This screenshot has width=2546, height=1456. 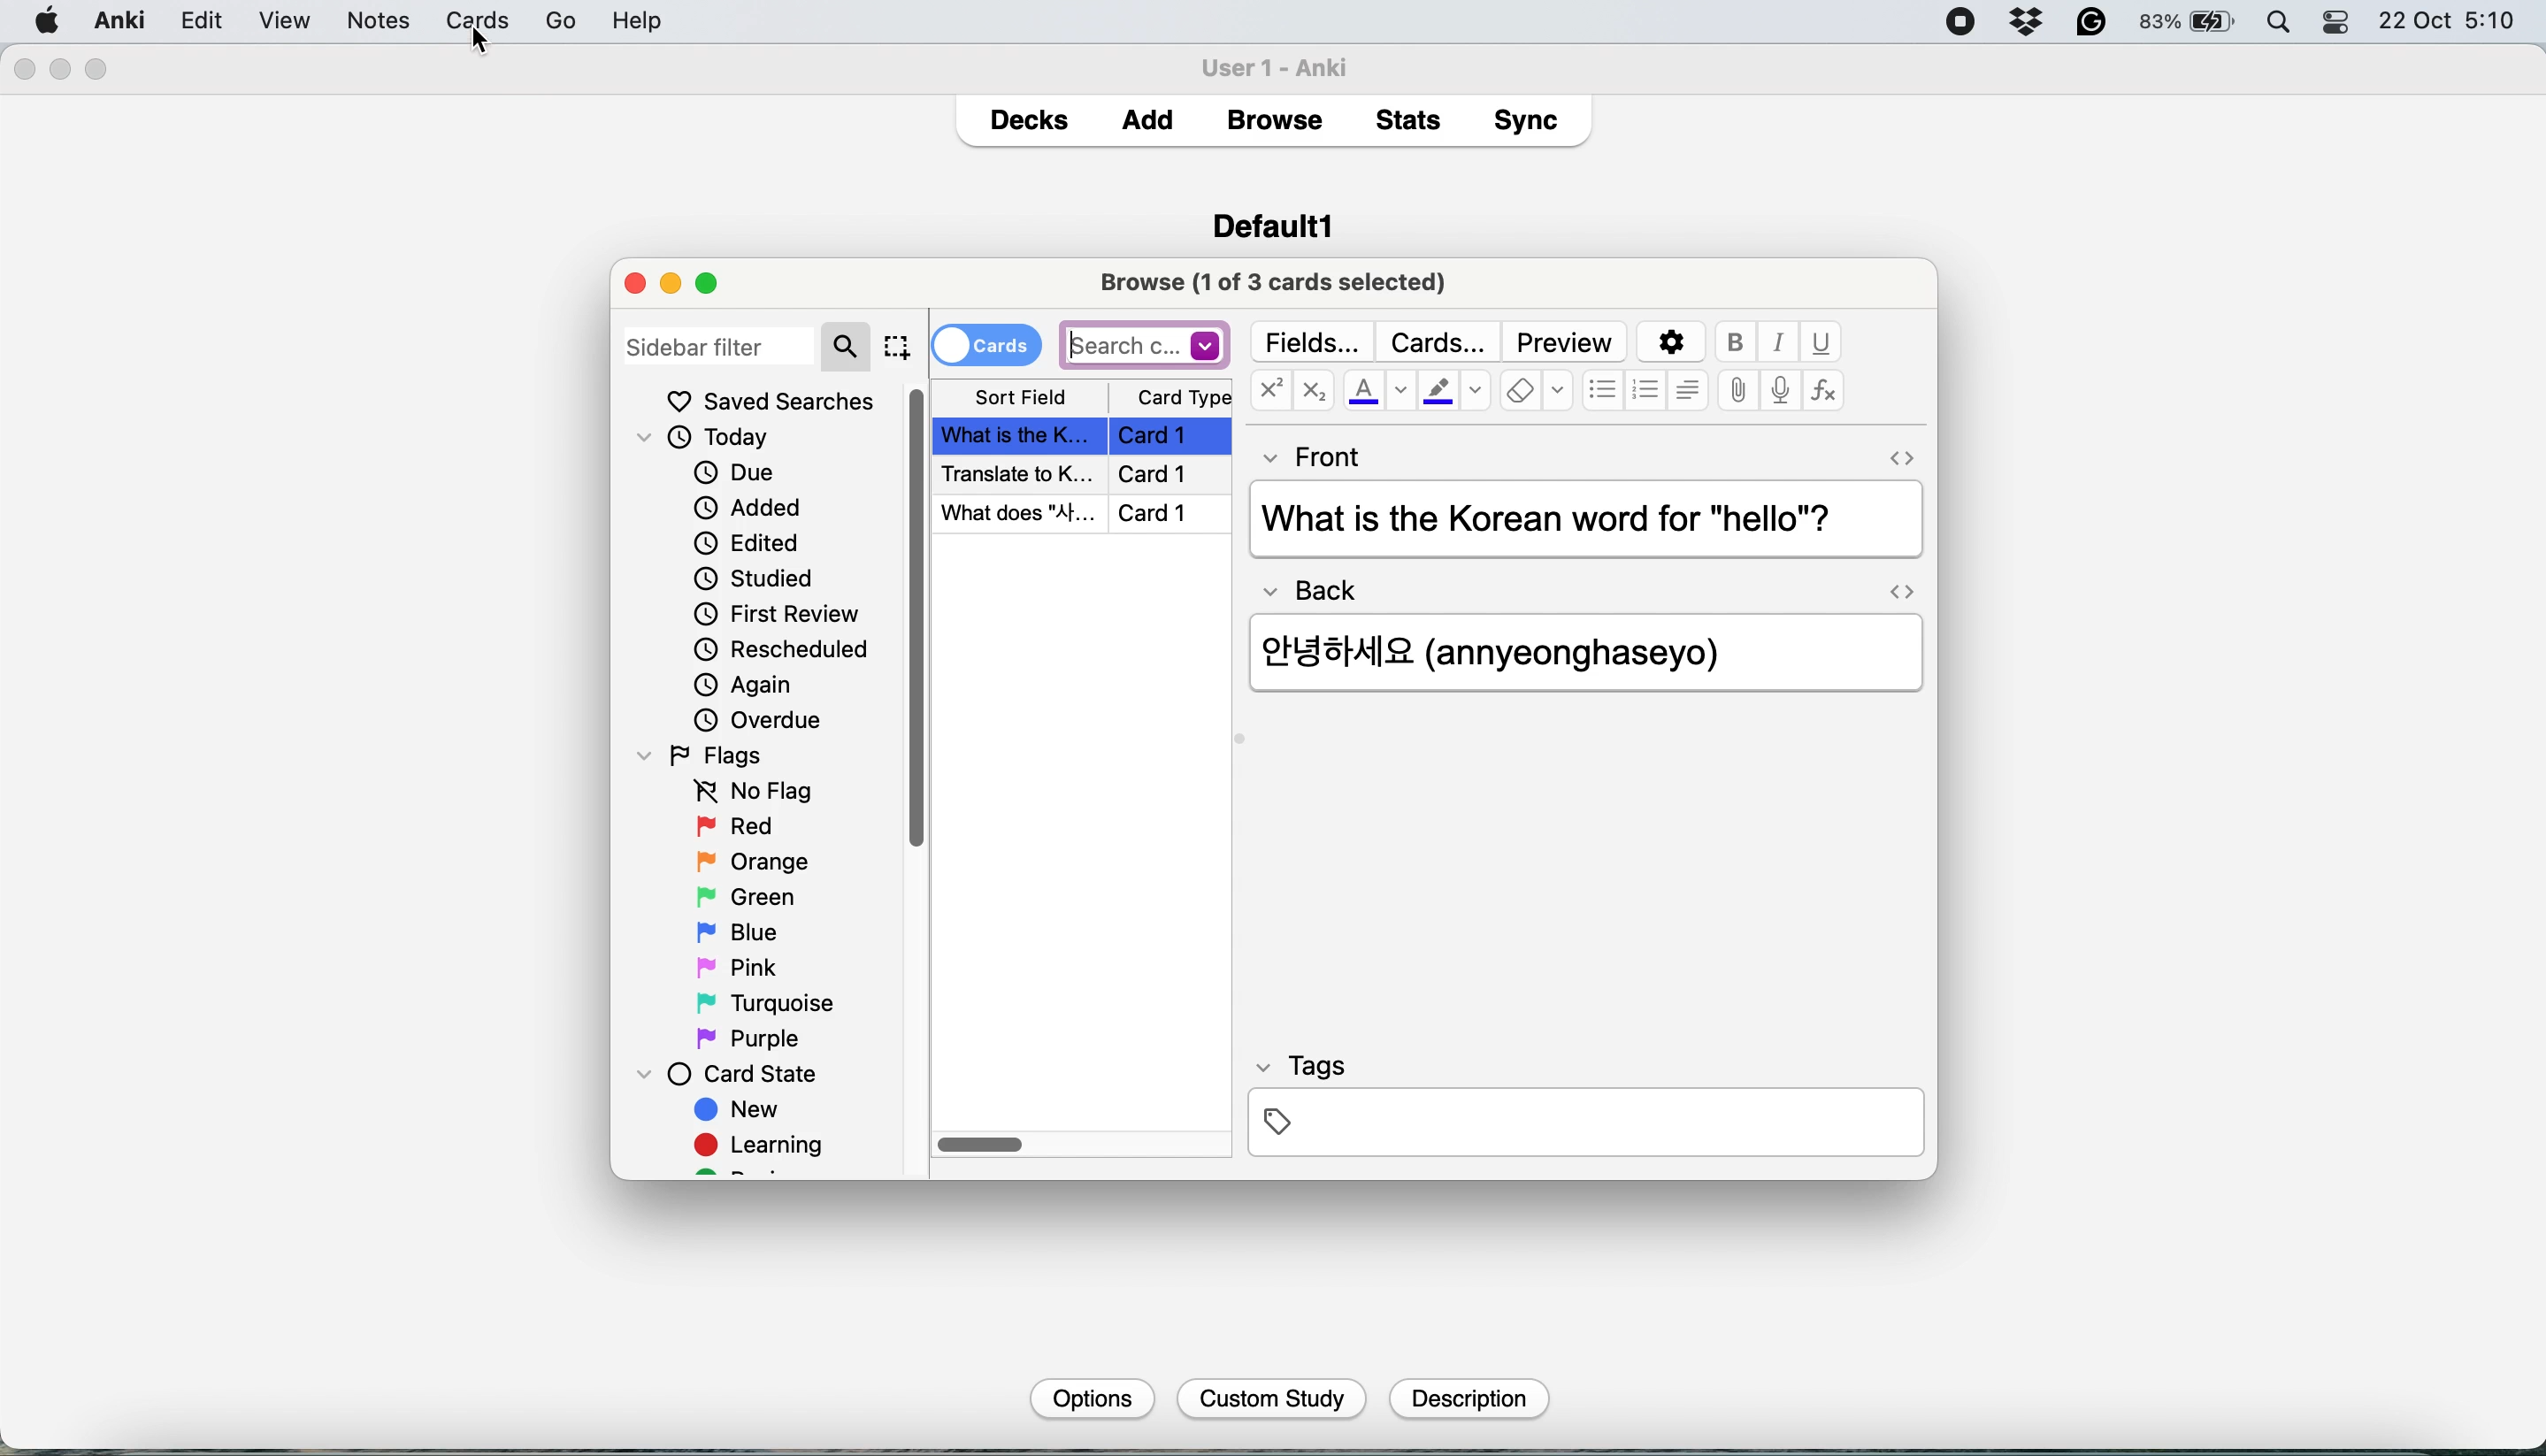 I want to click on subscript, so click(x=1310, y=393).